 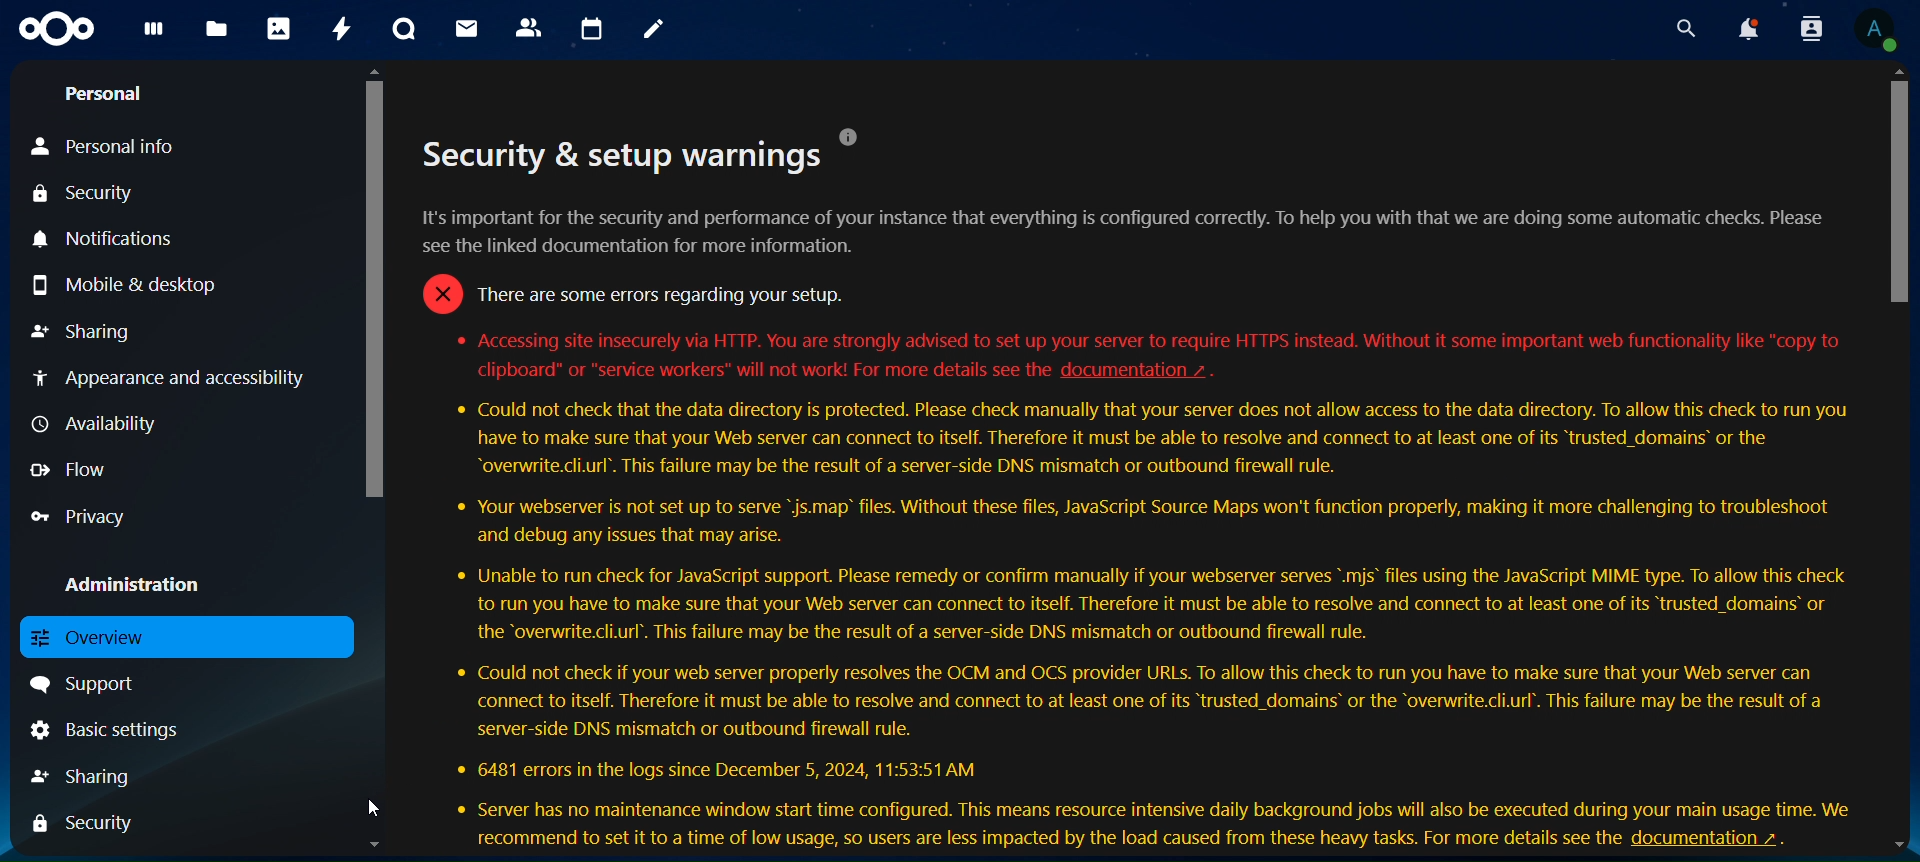 What do you see at coordinates (157, 34) in the screenshot?
I see `dashboard` at bounding box center [157, 34].